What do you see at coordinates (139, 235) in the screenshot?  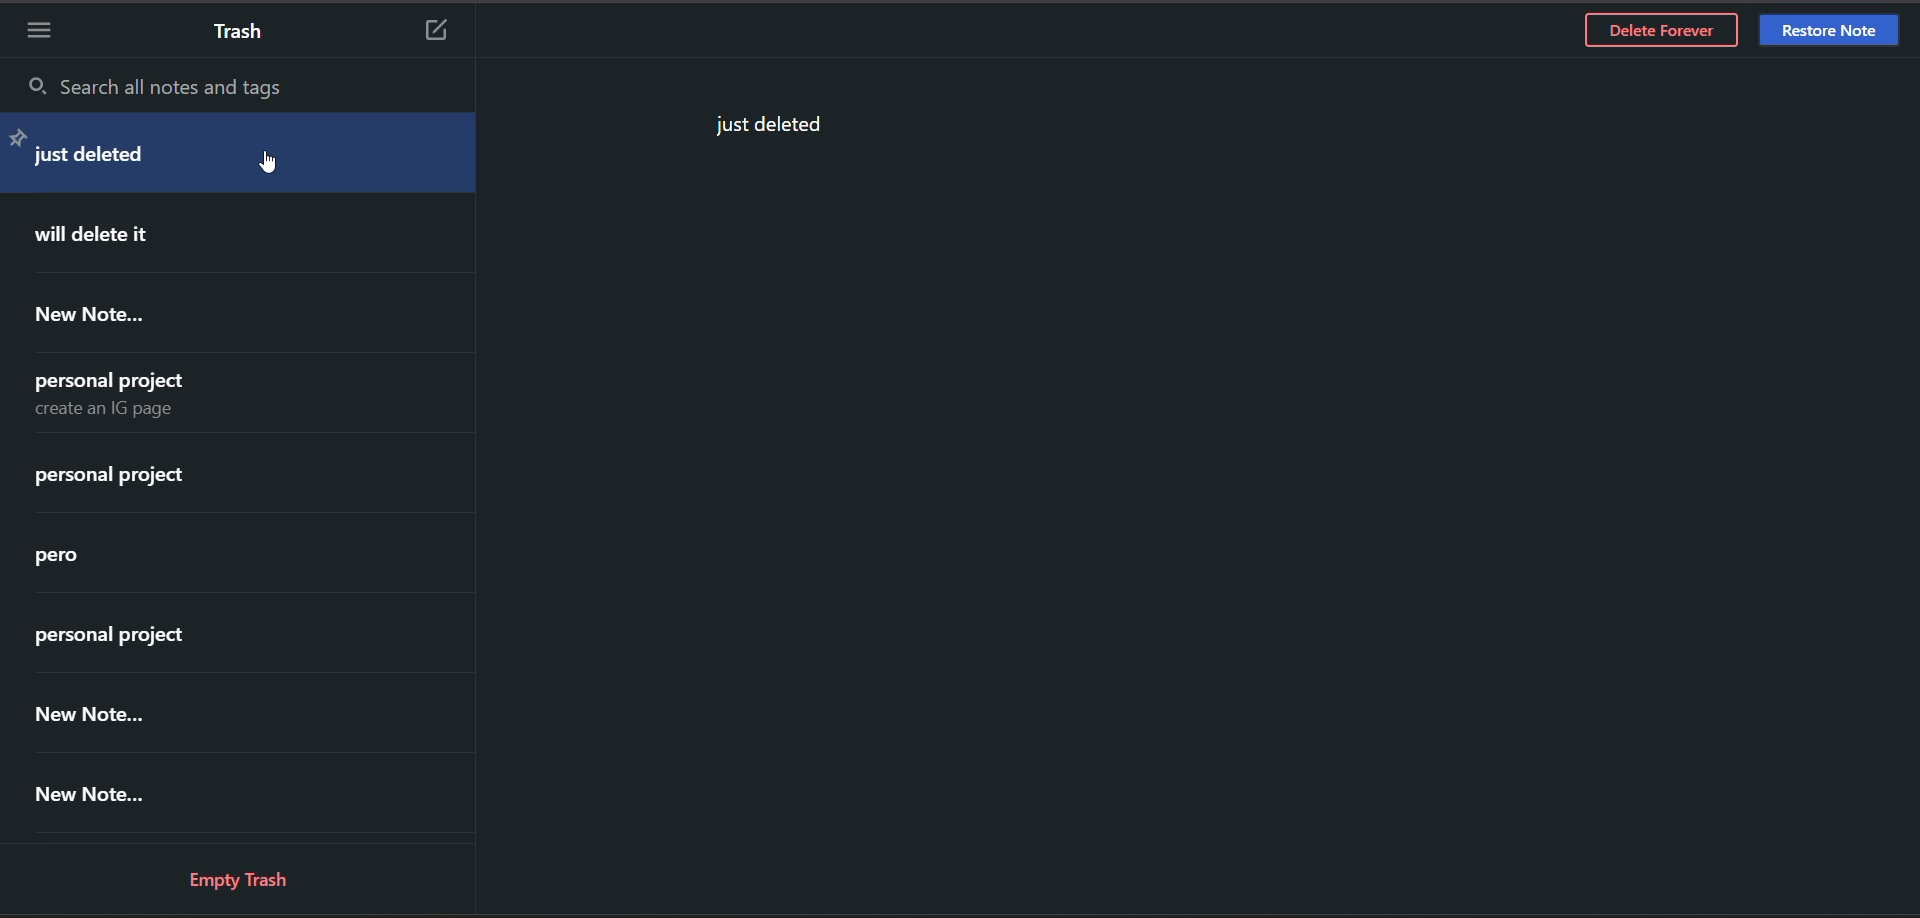 I see `deleted note title 2` at bounding box center [139, 235].